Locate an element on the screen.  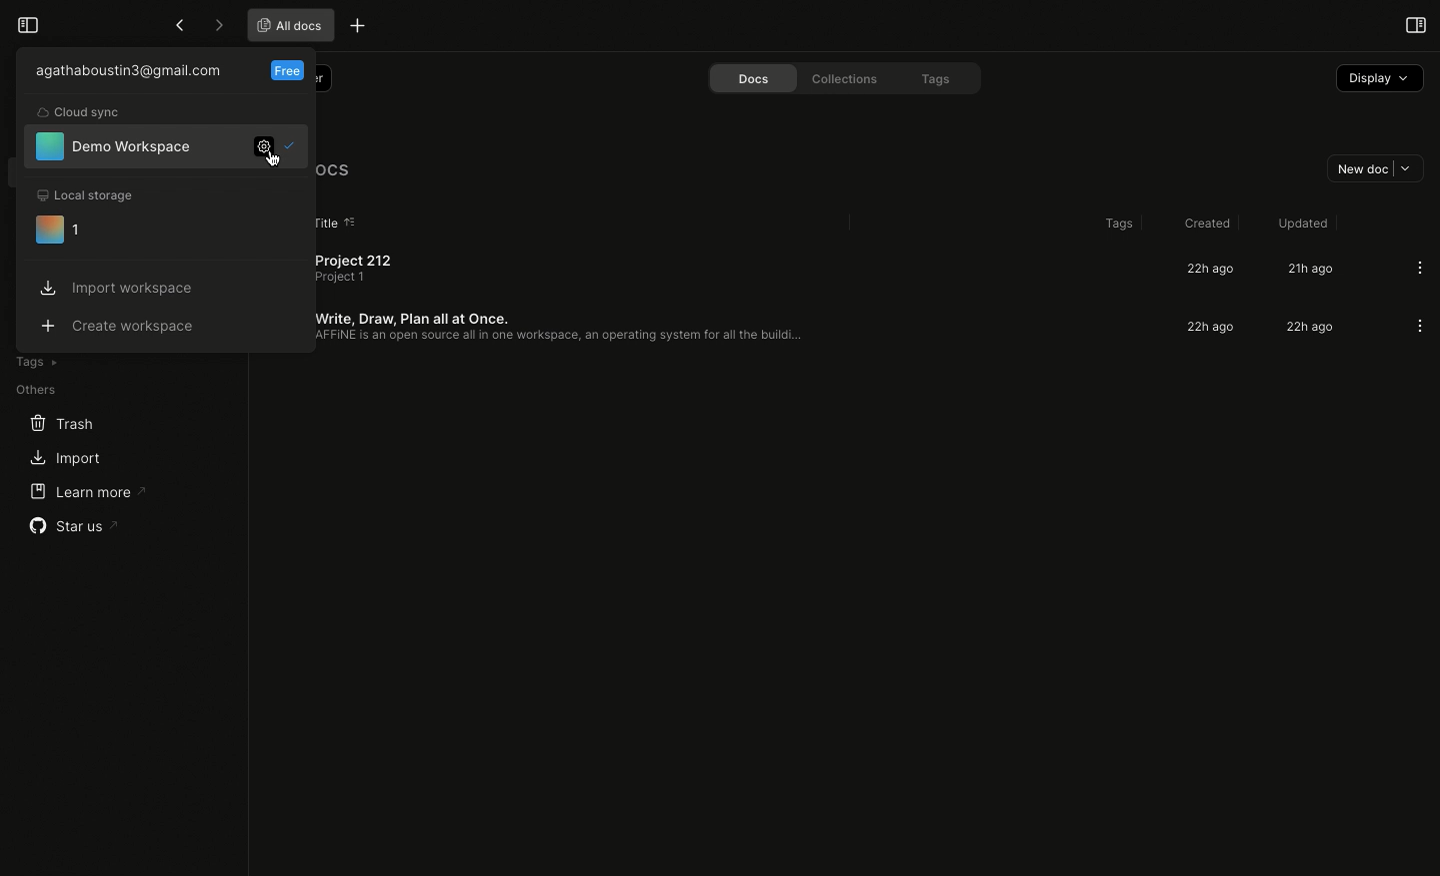
Trash is located at coordinates (62, 424).